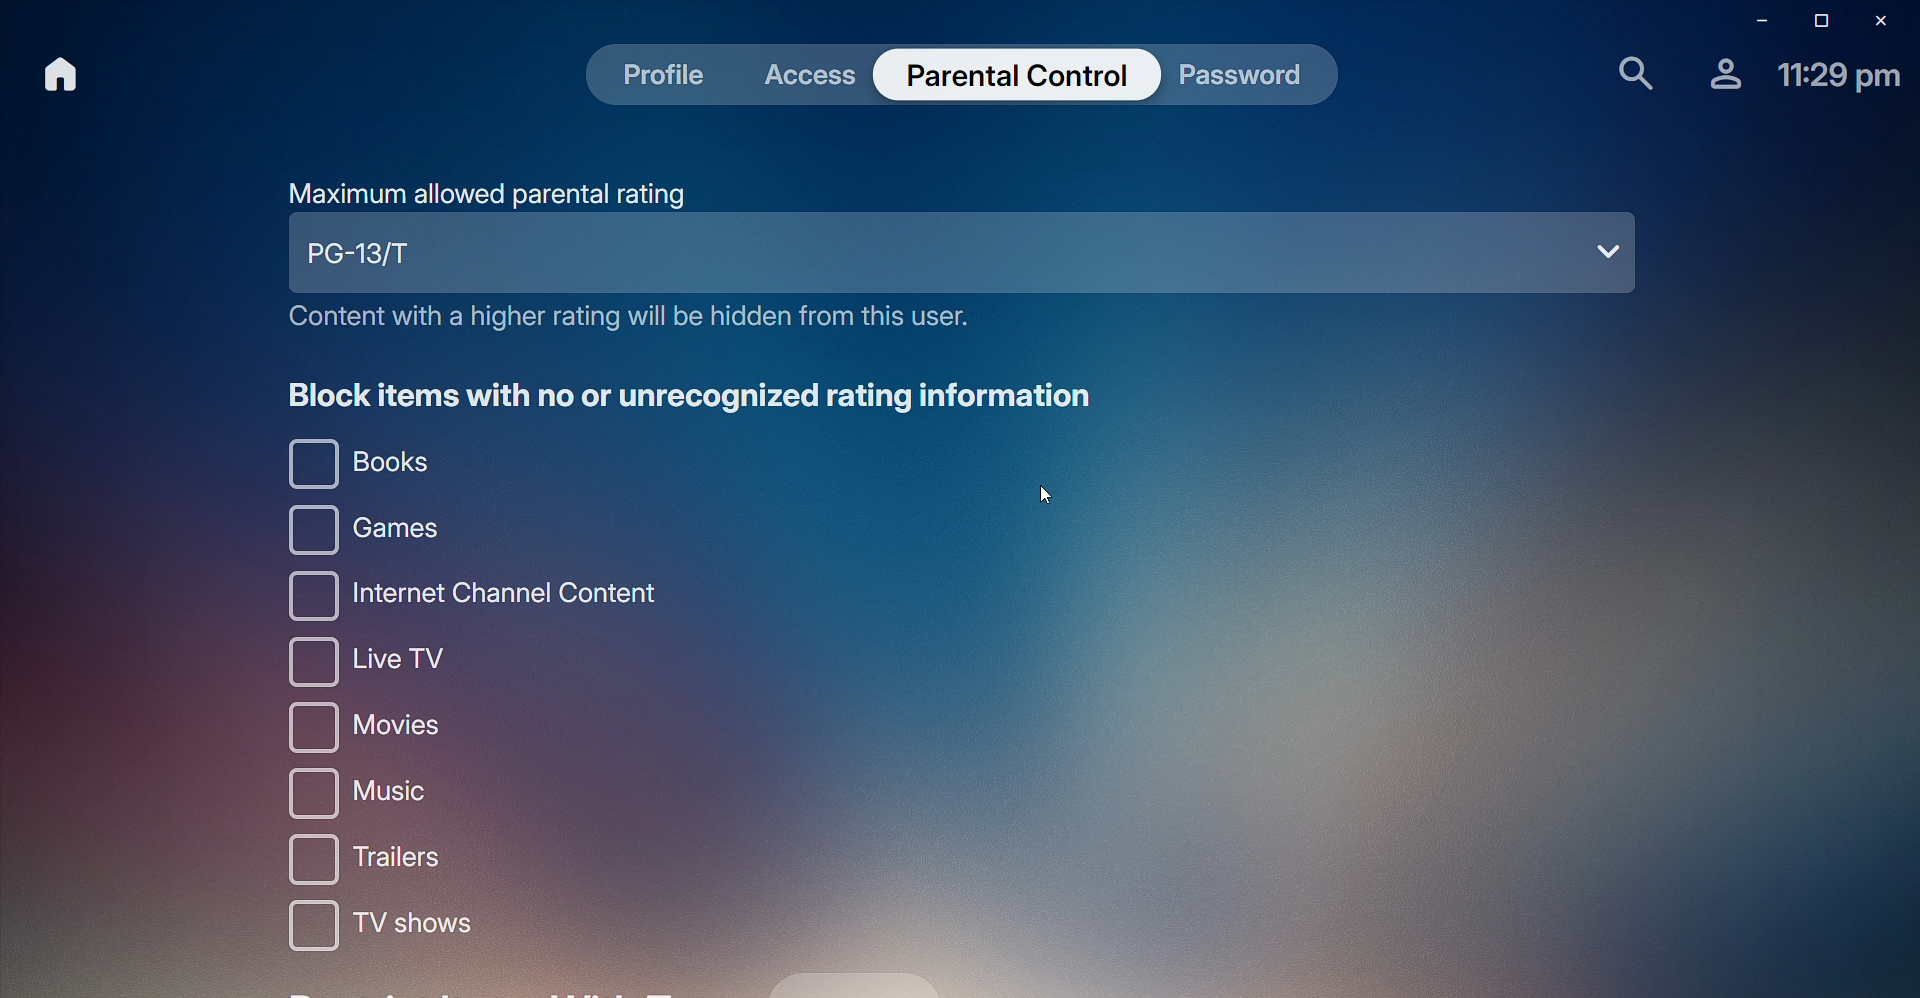  I want to click on Live TV, so click(373, 662).